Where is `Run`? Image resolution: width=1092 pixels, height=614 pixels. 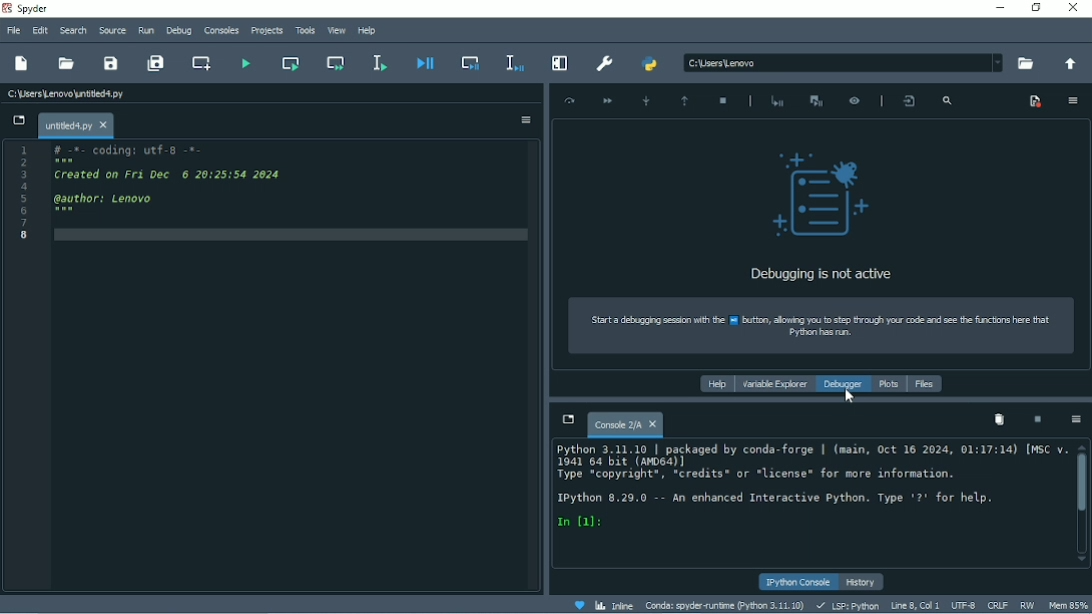 Run is located at coordinates (147, 29).